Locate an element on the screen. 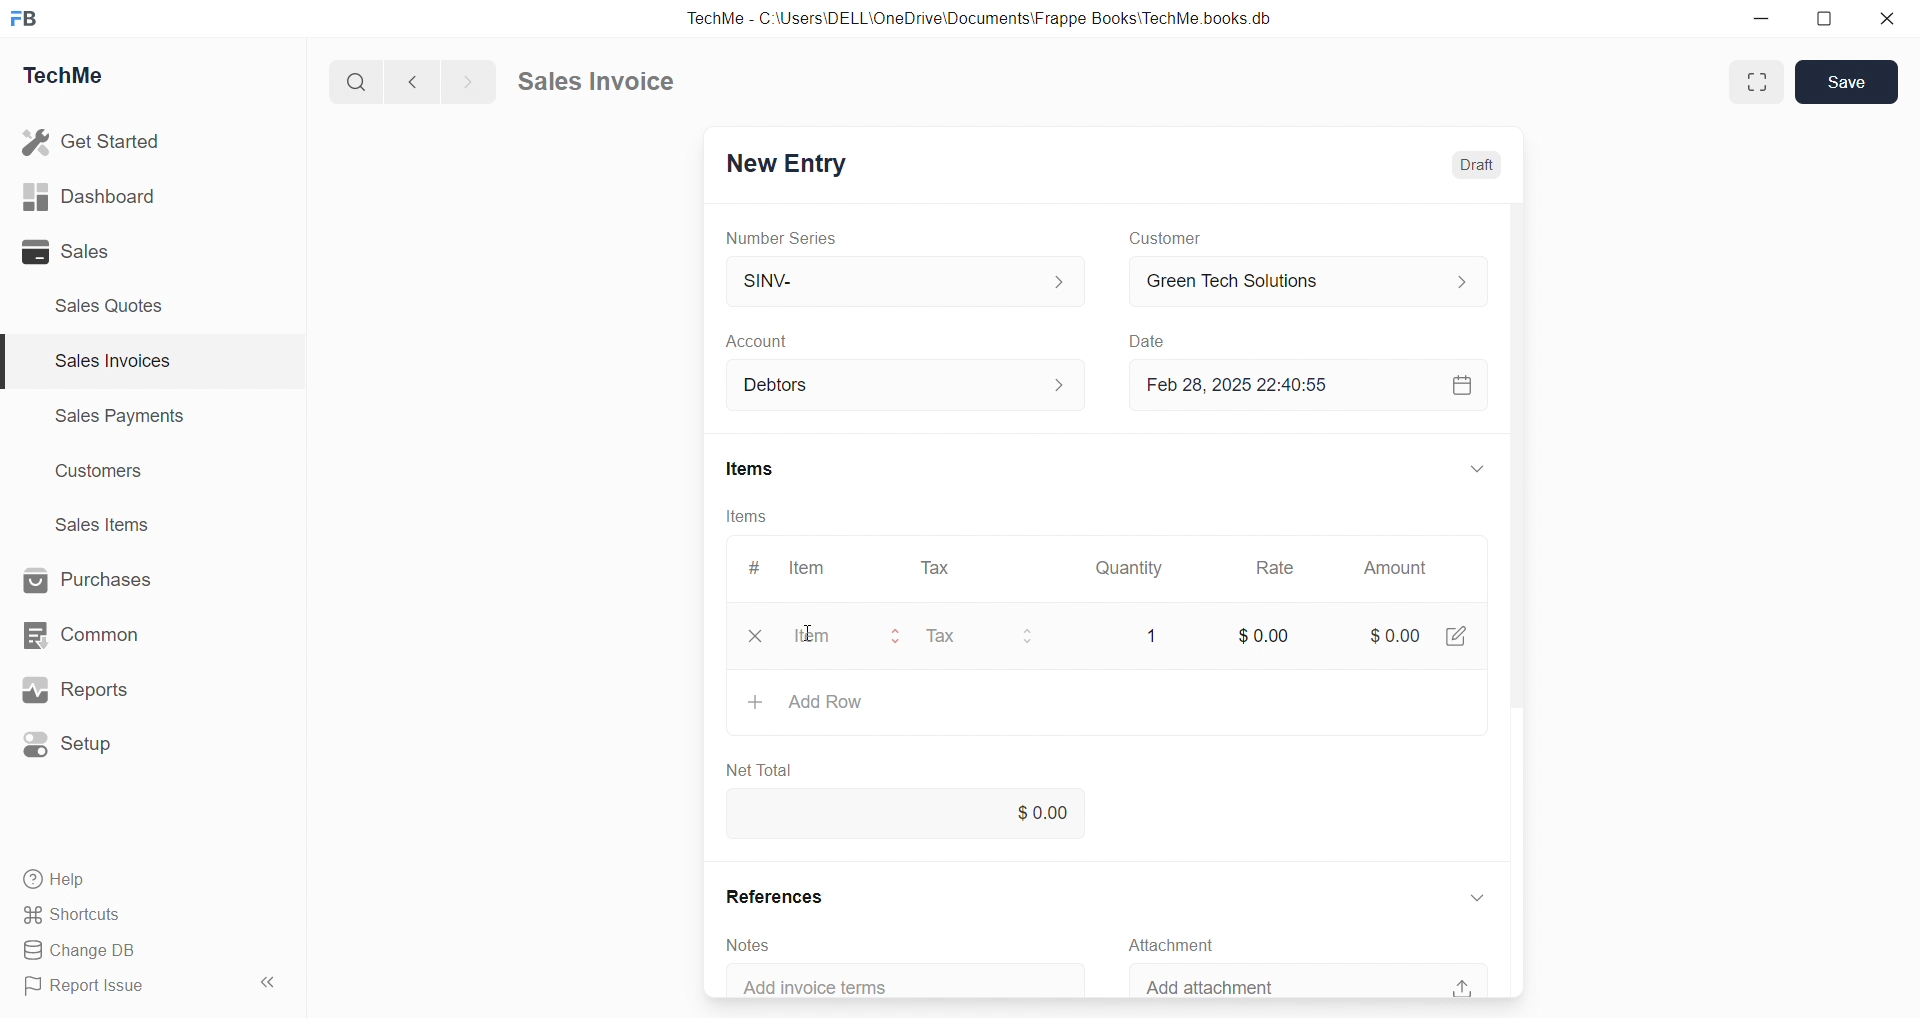  Reports is located at coordinates (75, 689).